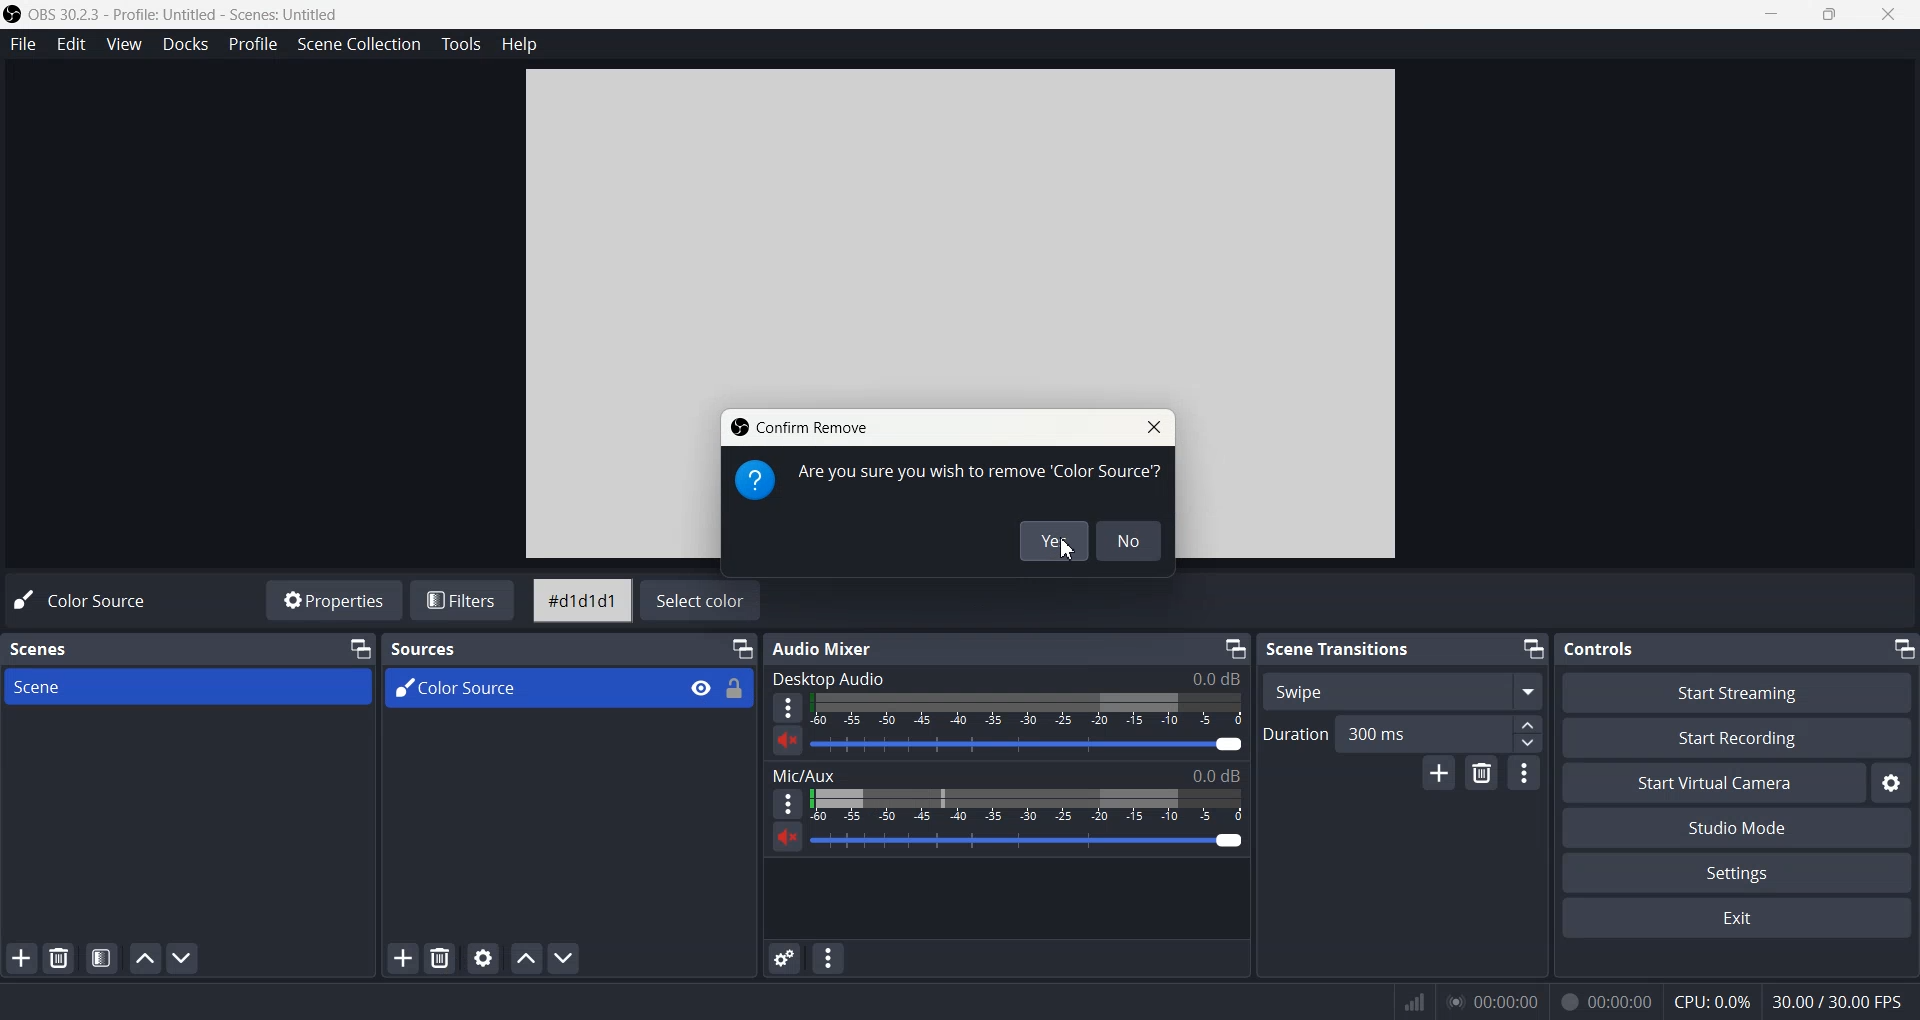  What do you see at coordinates (100, 958) in the screenshot?
I see `Open scene Filter` at bounding box center [100, 958].